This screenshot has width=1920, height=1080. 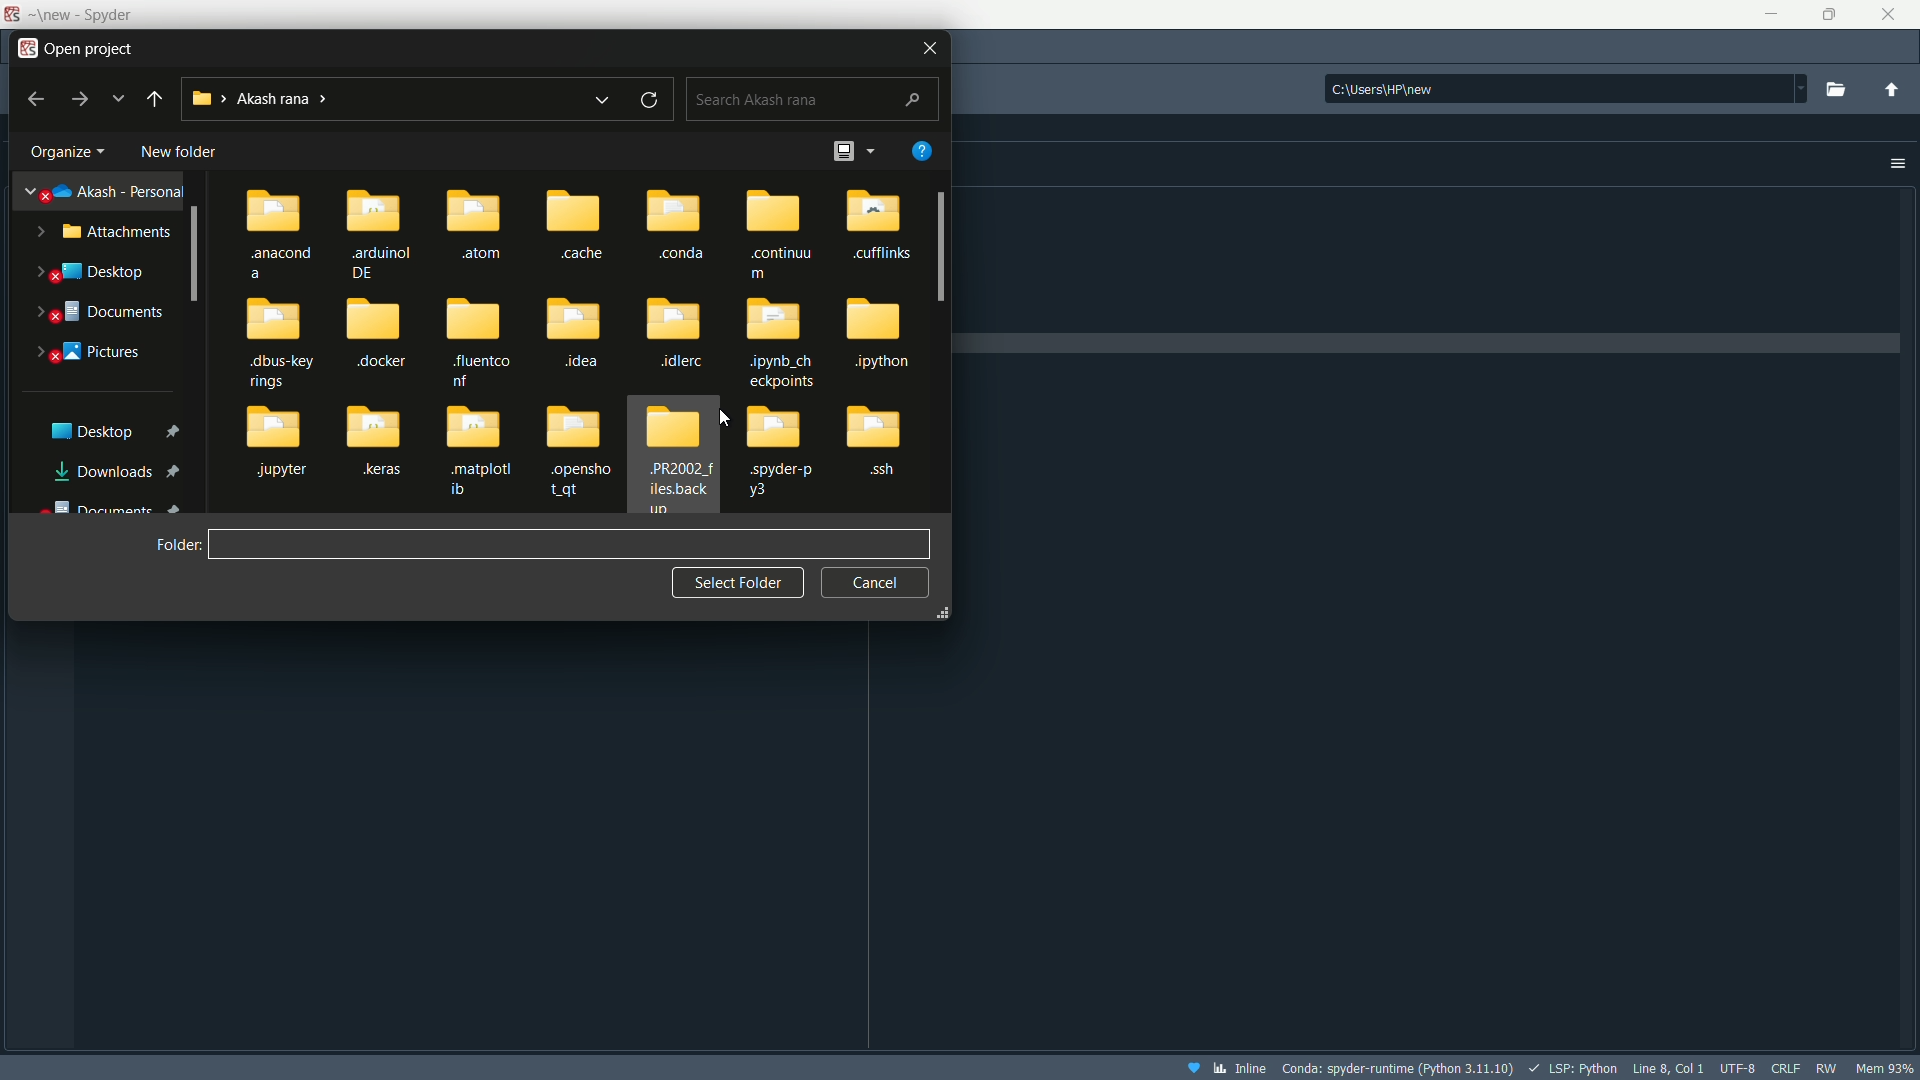 I want to click on scroll bar, so click(x=943, y=250).